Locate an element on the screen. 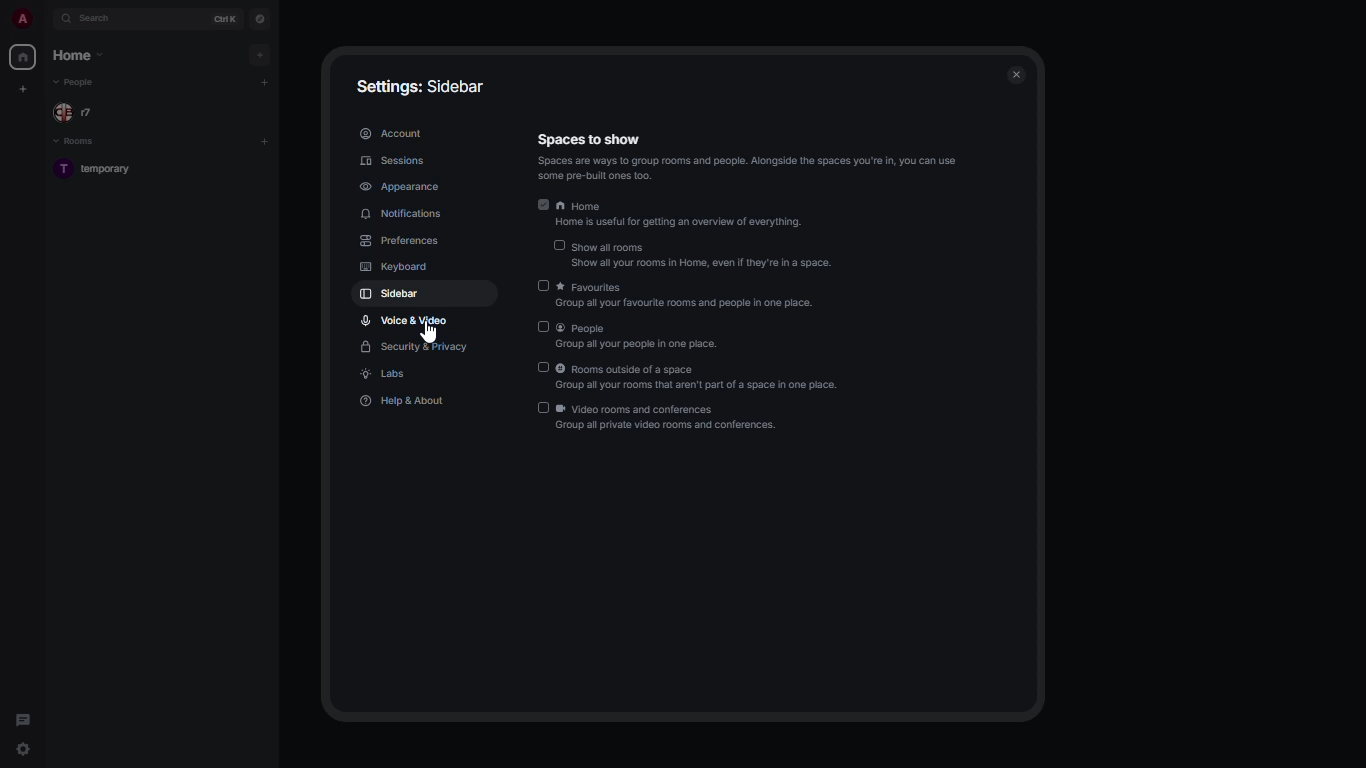  add is located at coordinates (266, 81).